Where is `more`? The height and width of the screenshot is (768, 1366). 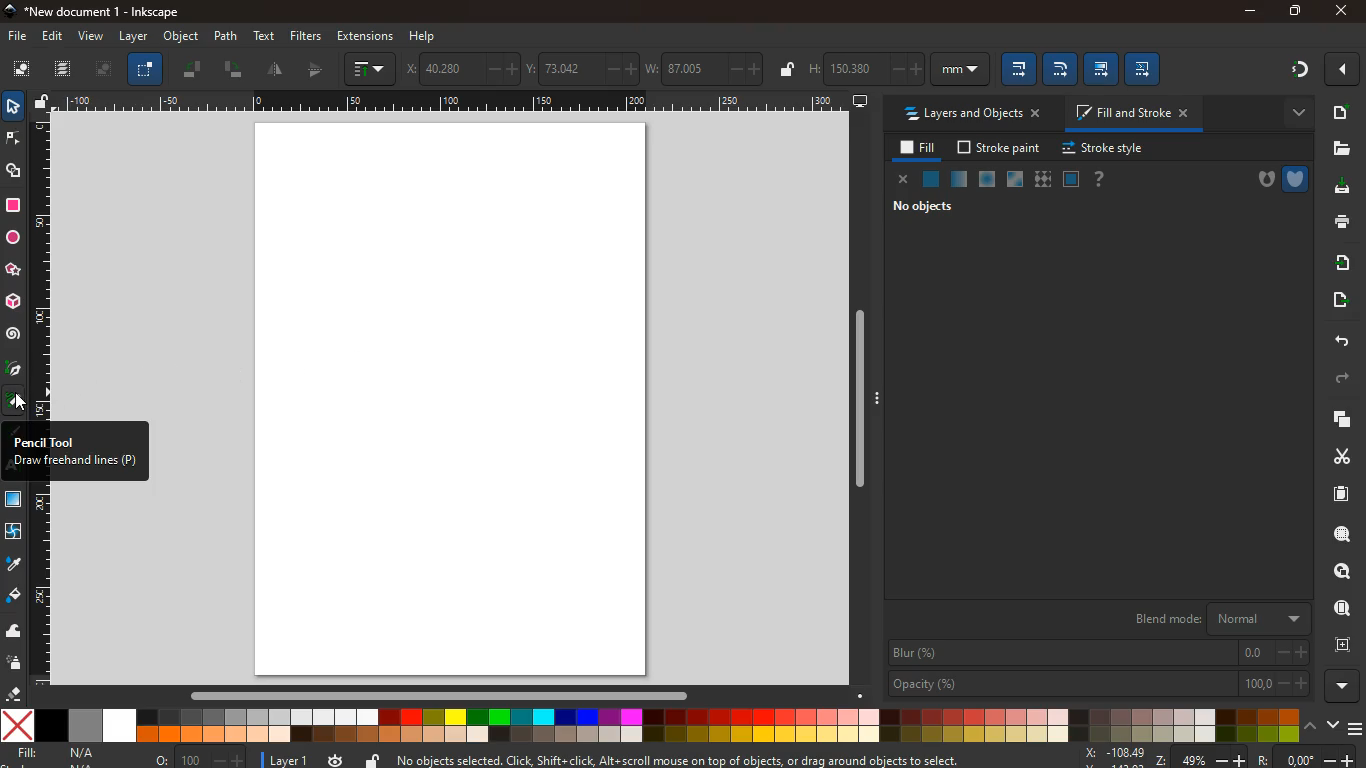
more is located at coordinates (1346, 686).